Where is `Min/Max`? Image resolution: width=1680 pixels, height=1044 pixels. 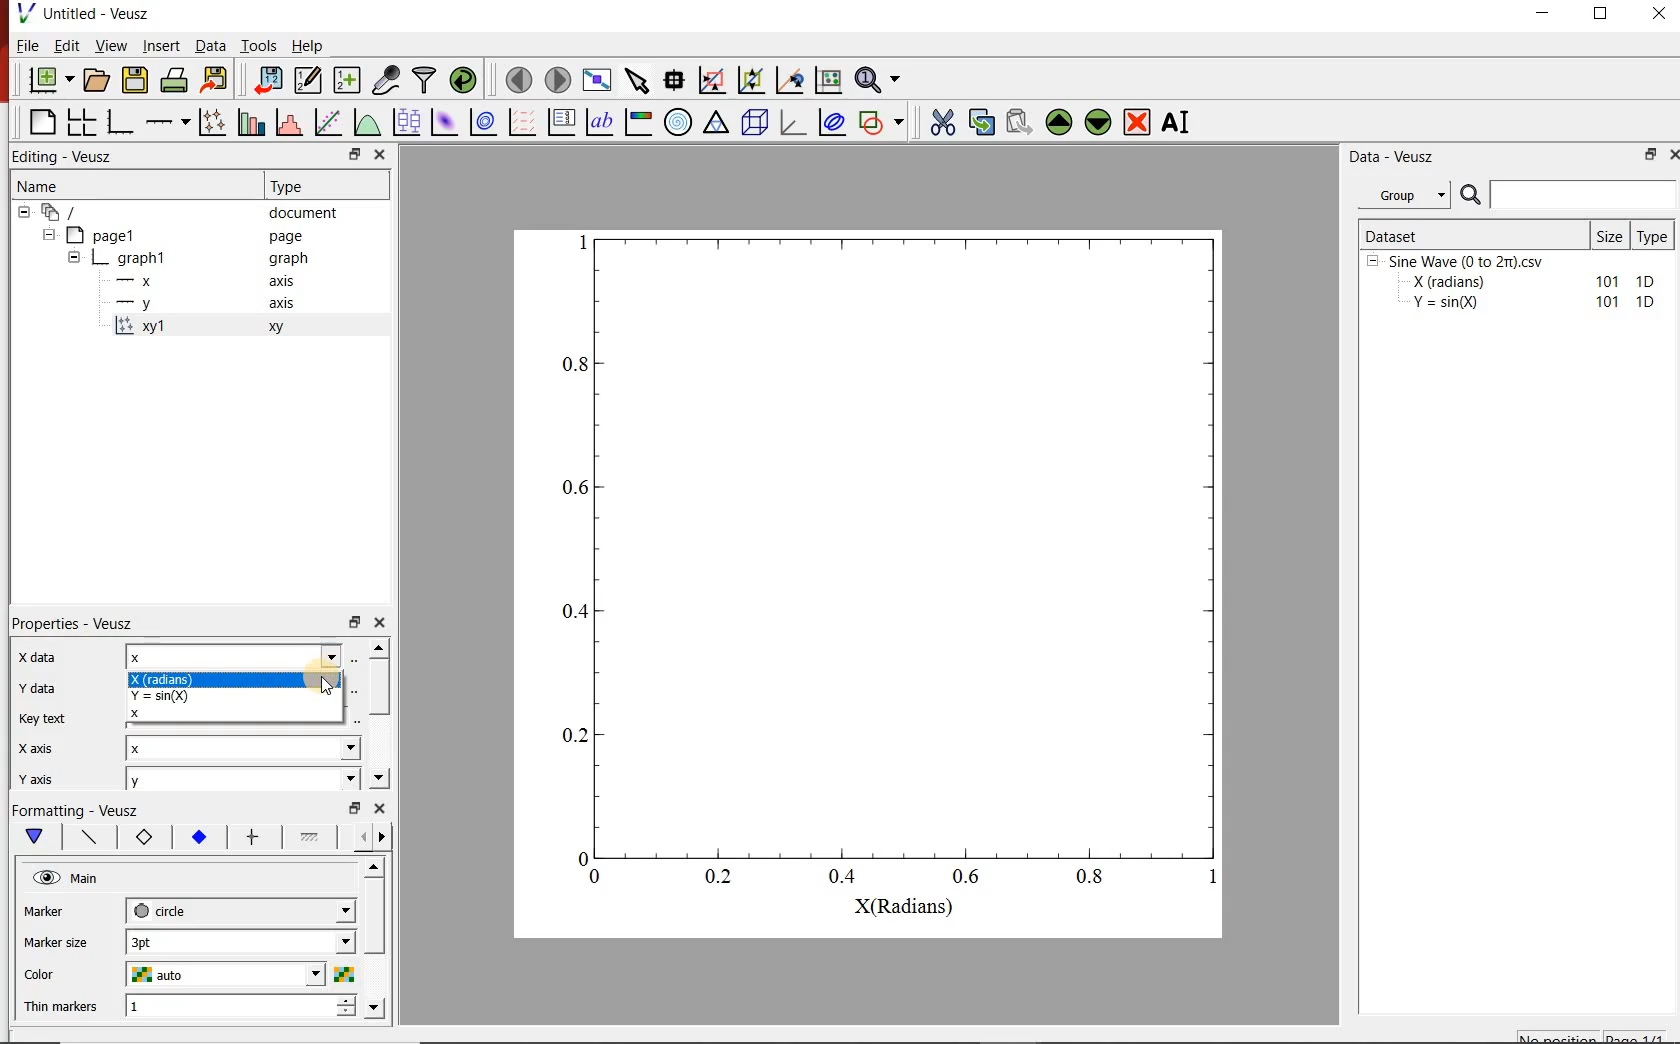
Min/Max is located at coordinates (1647, 156).